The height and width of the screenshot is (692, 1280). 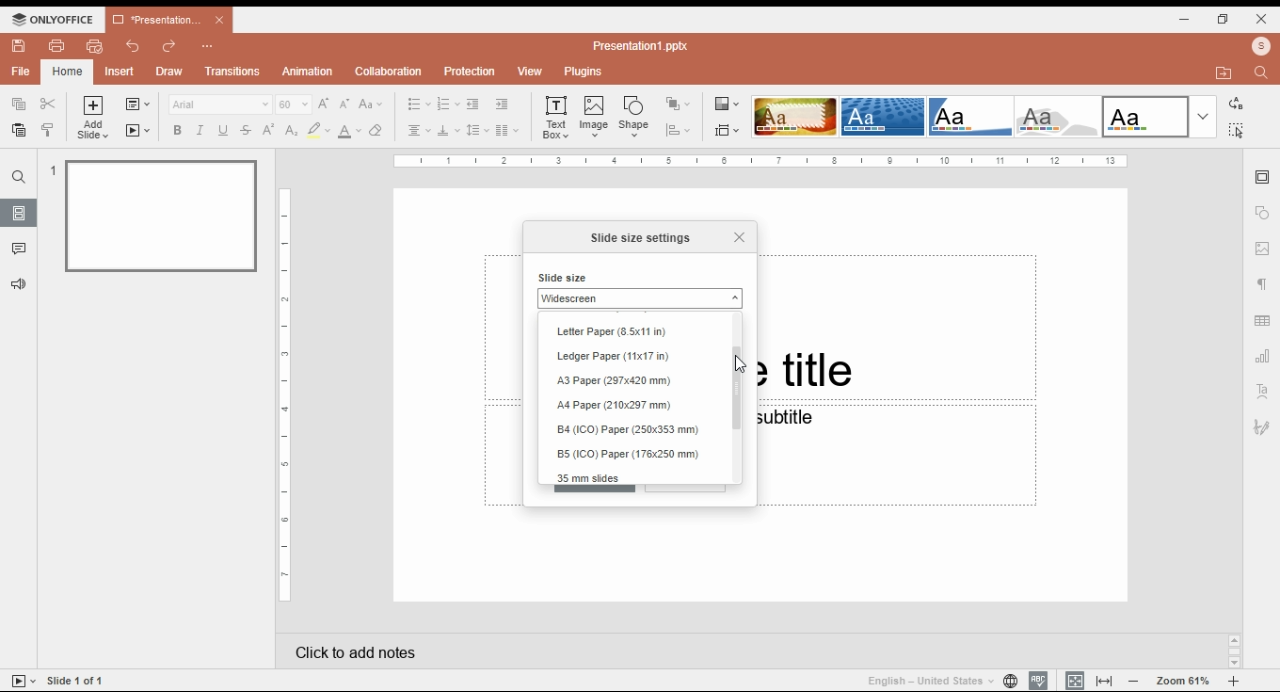 I want to click on text box, so click(x=558, y=116).